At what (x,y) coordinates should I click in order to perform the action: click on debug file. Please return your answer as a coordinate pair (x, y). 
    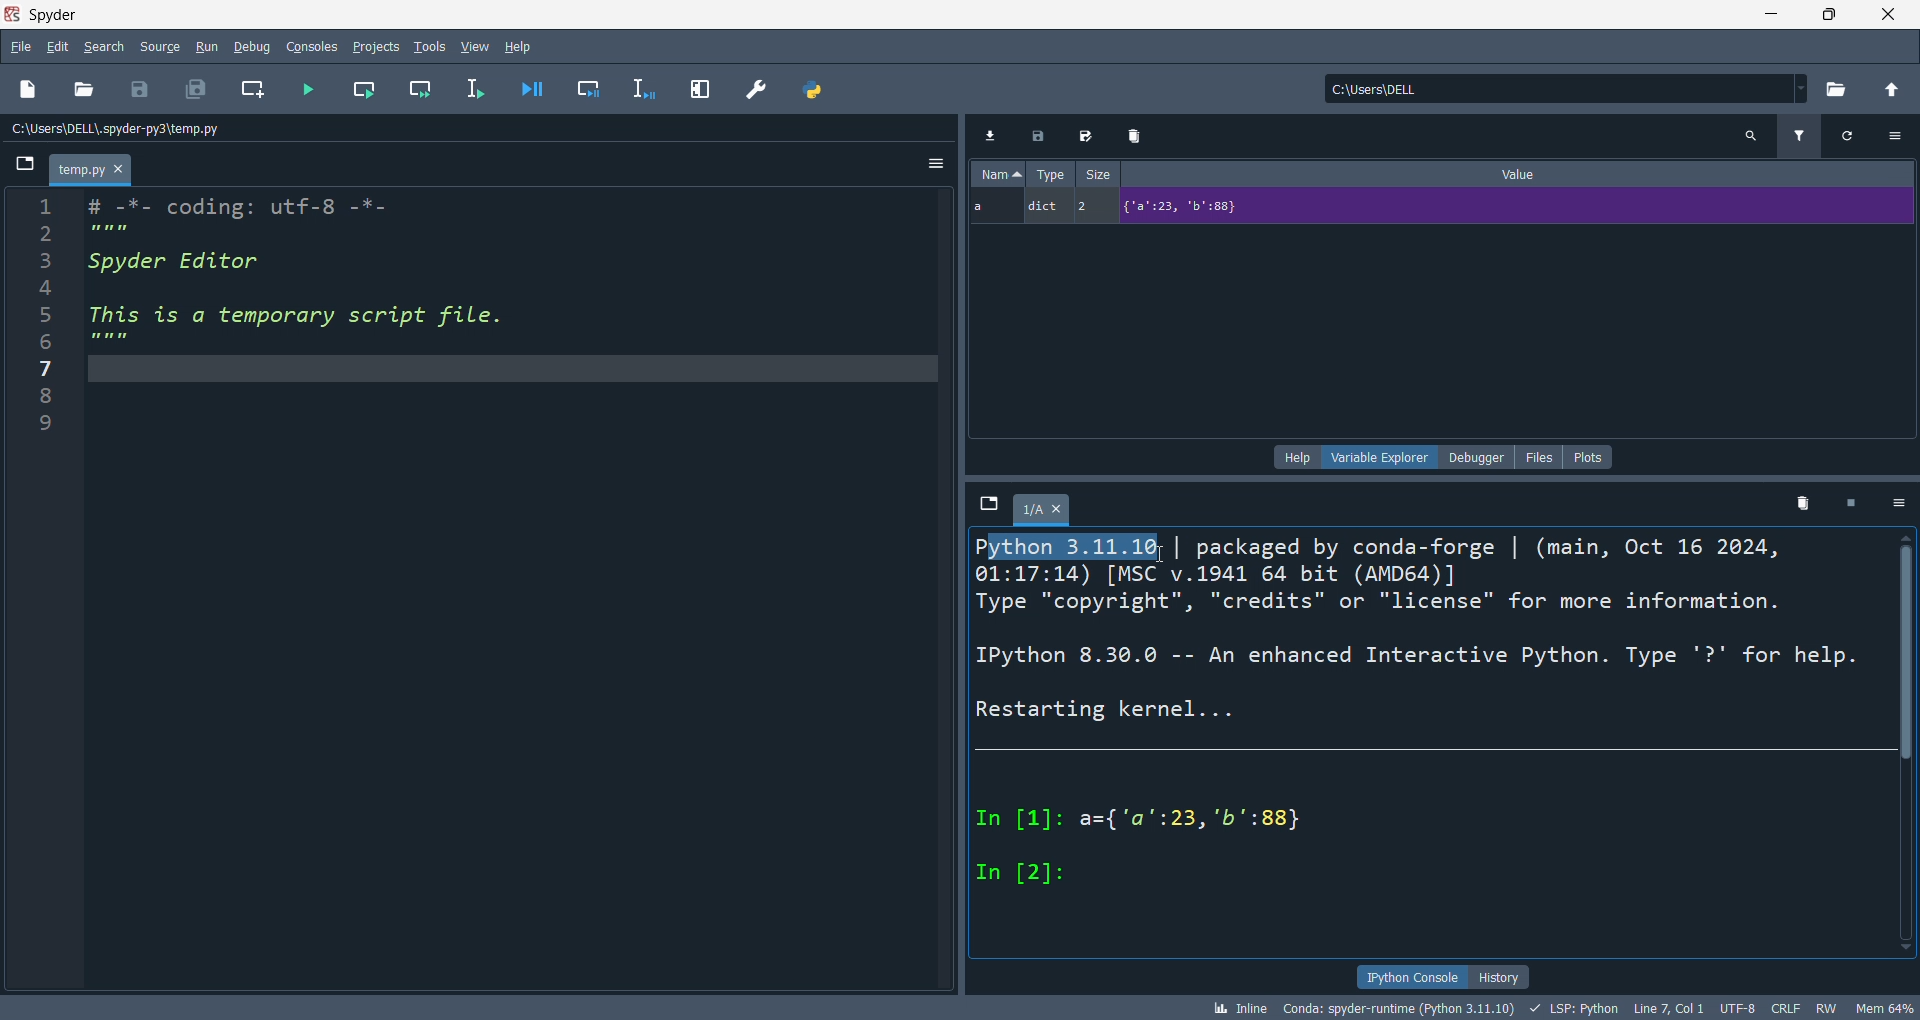
    Looking at the image, I should click on (539, 87).